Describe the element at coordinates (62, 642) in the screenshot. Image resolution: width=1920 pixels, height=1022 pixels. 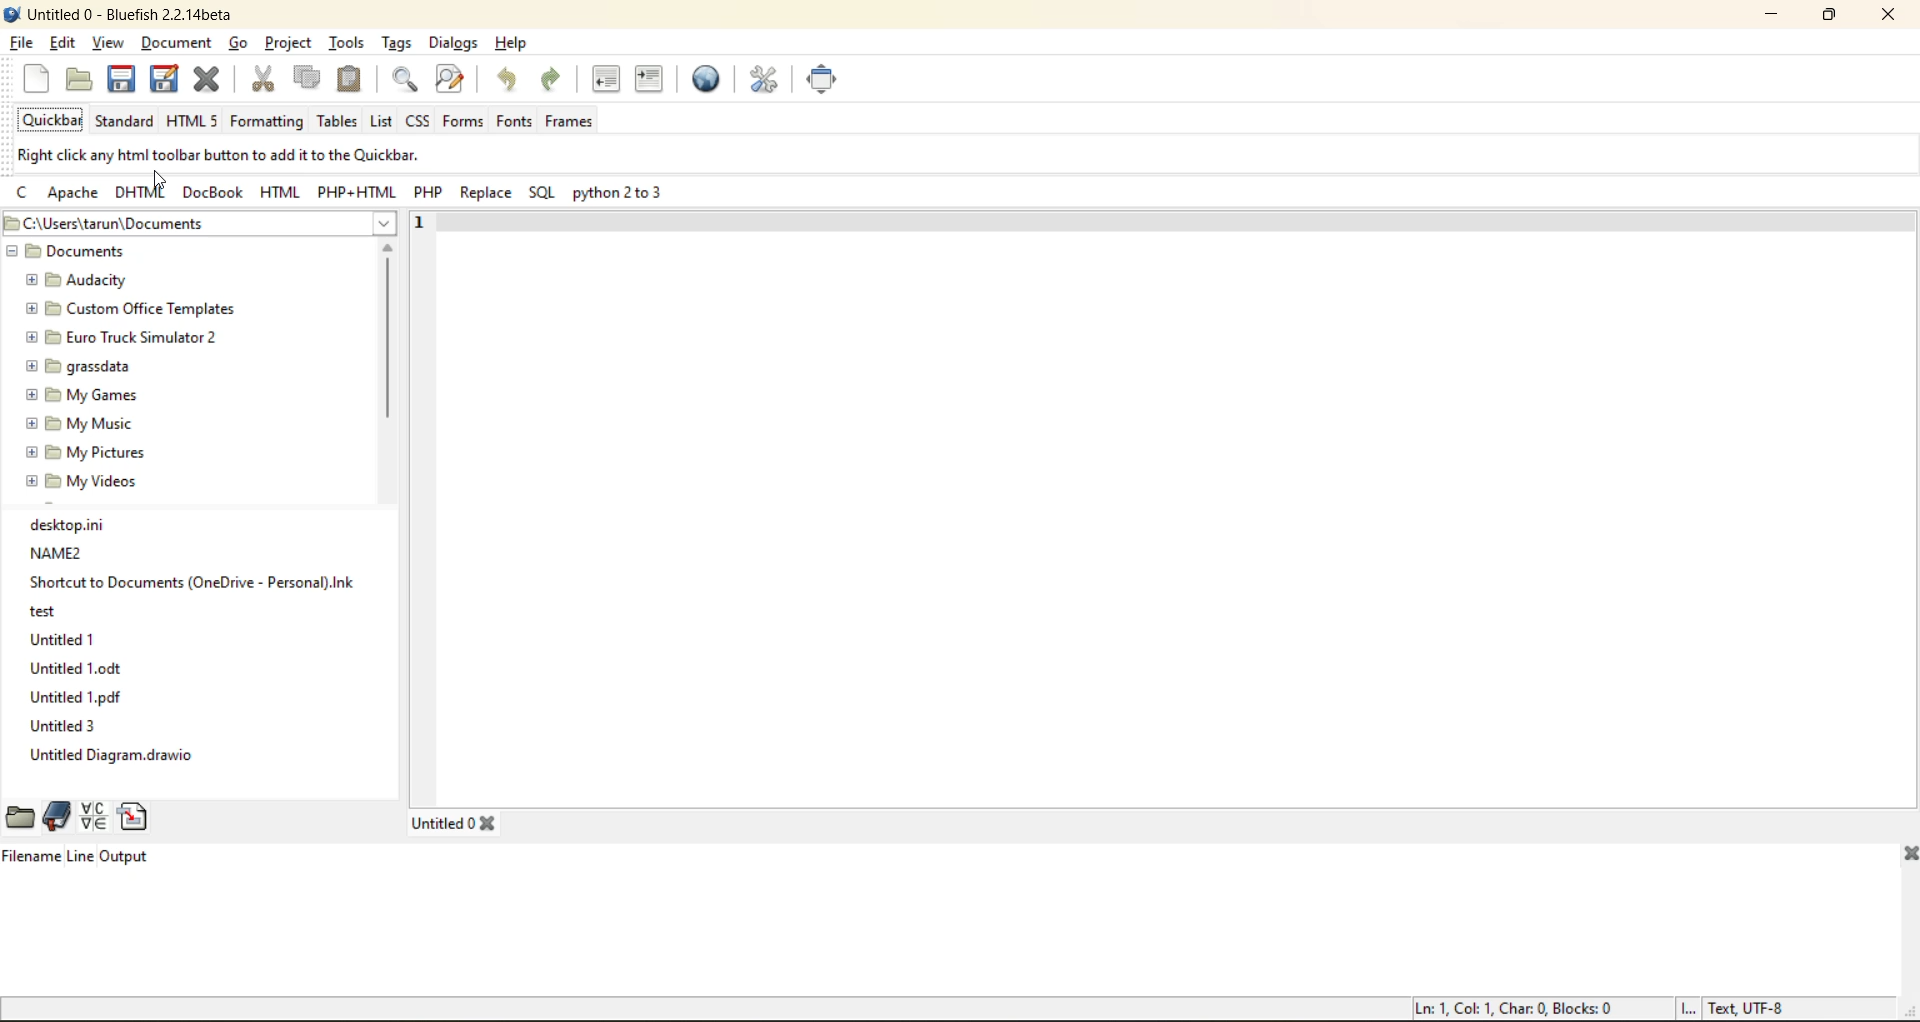
I see `Untitled 1` at that location.